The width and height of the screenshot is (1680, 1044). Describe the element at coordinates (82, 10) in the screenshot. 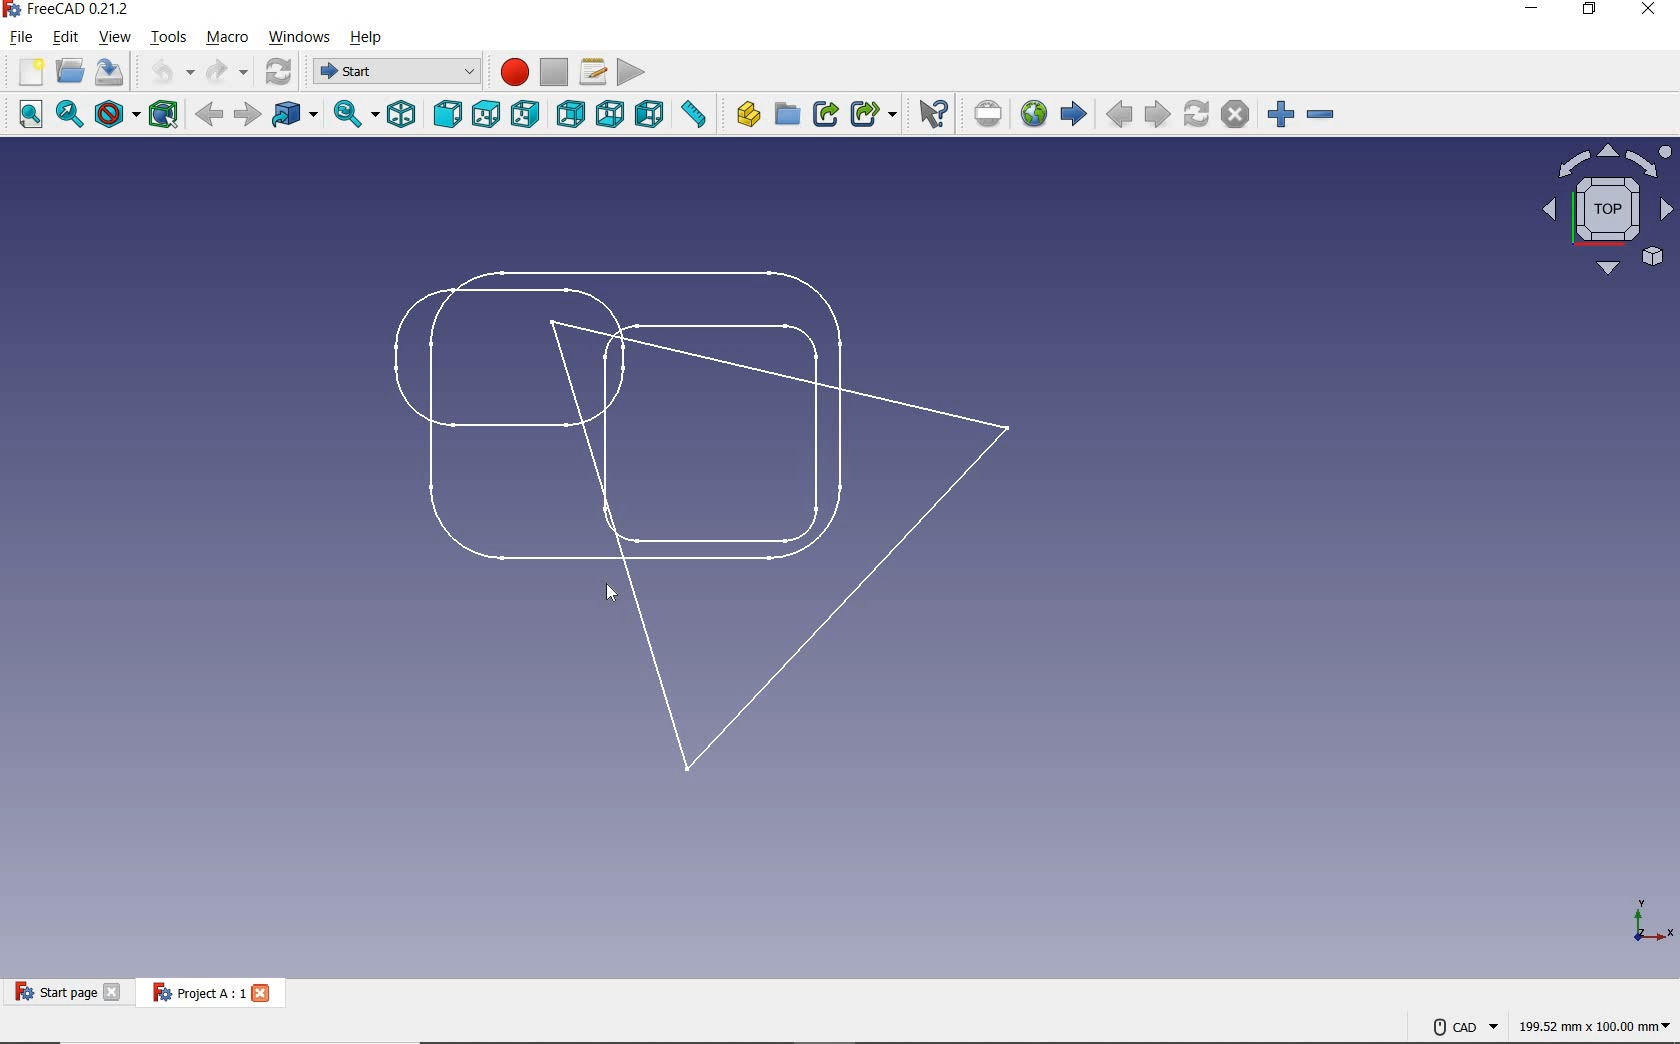

I see `SYSTEM NAME` at that location.